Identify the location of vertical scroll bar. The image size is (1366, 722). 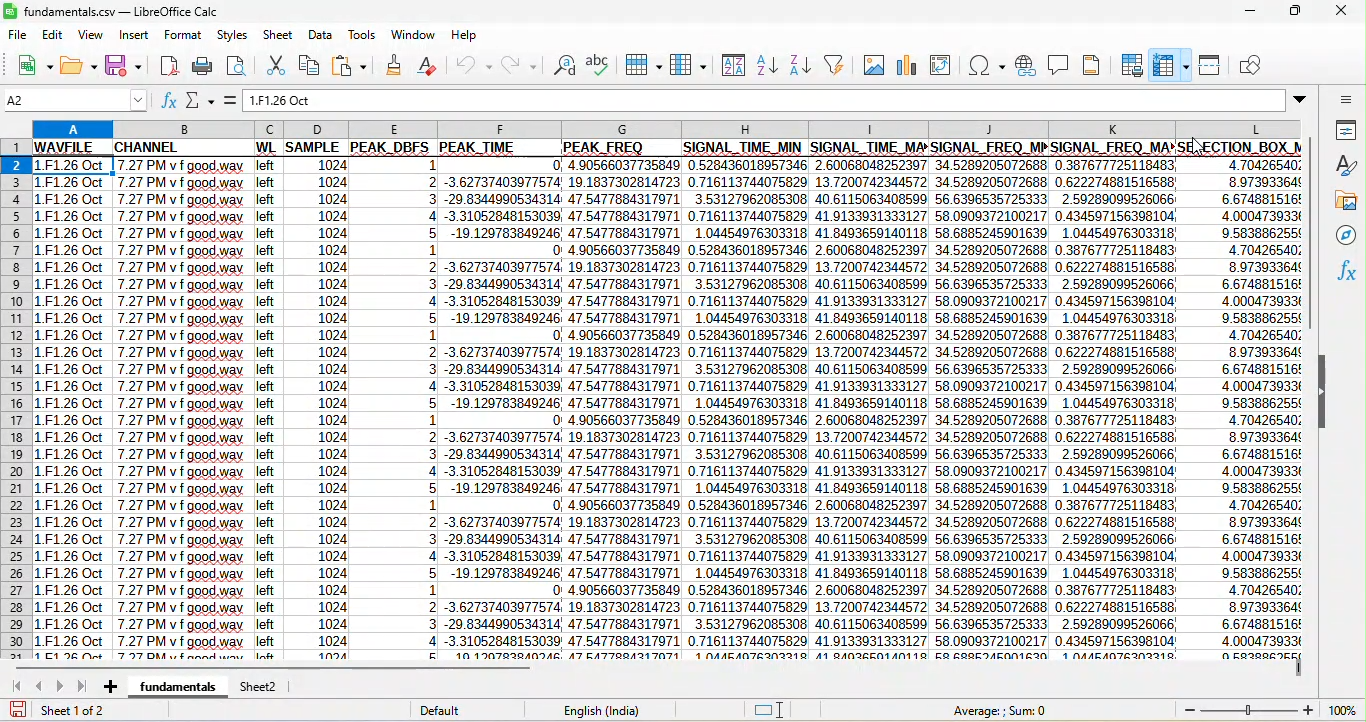
(1315, 242).